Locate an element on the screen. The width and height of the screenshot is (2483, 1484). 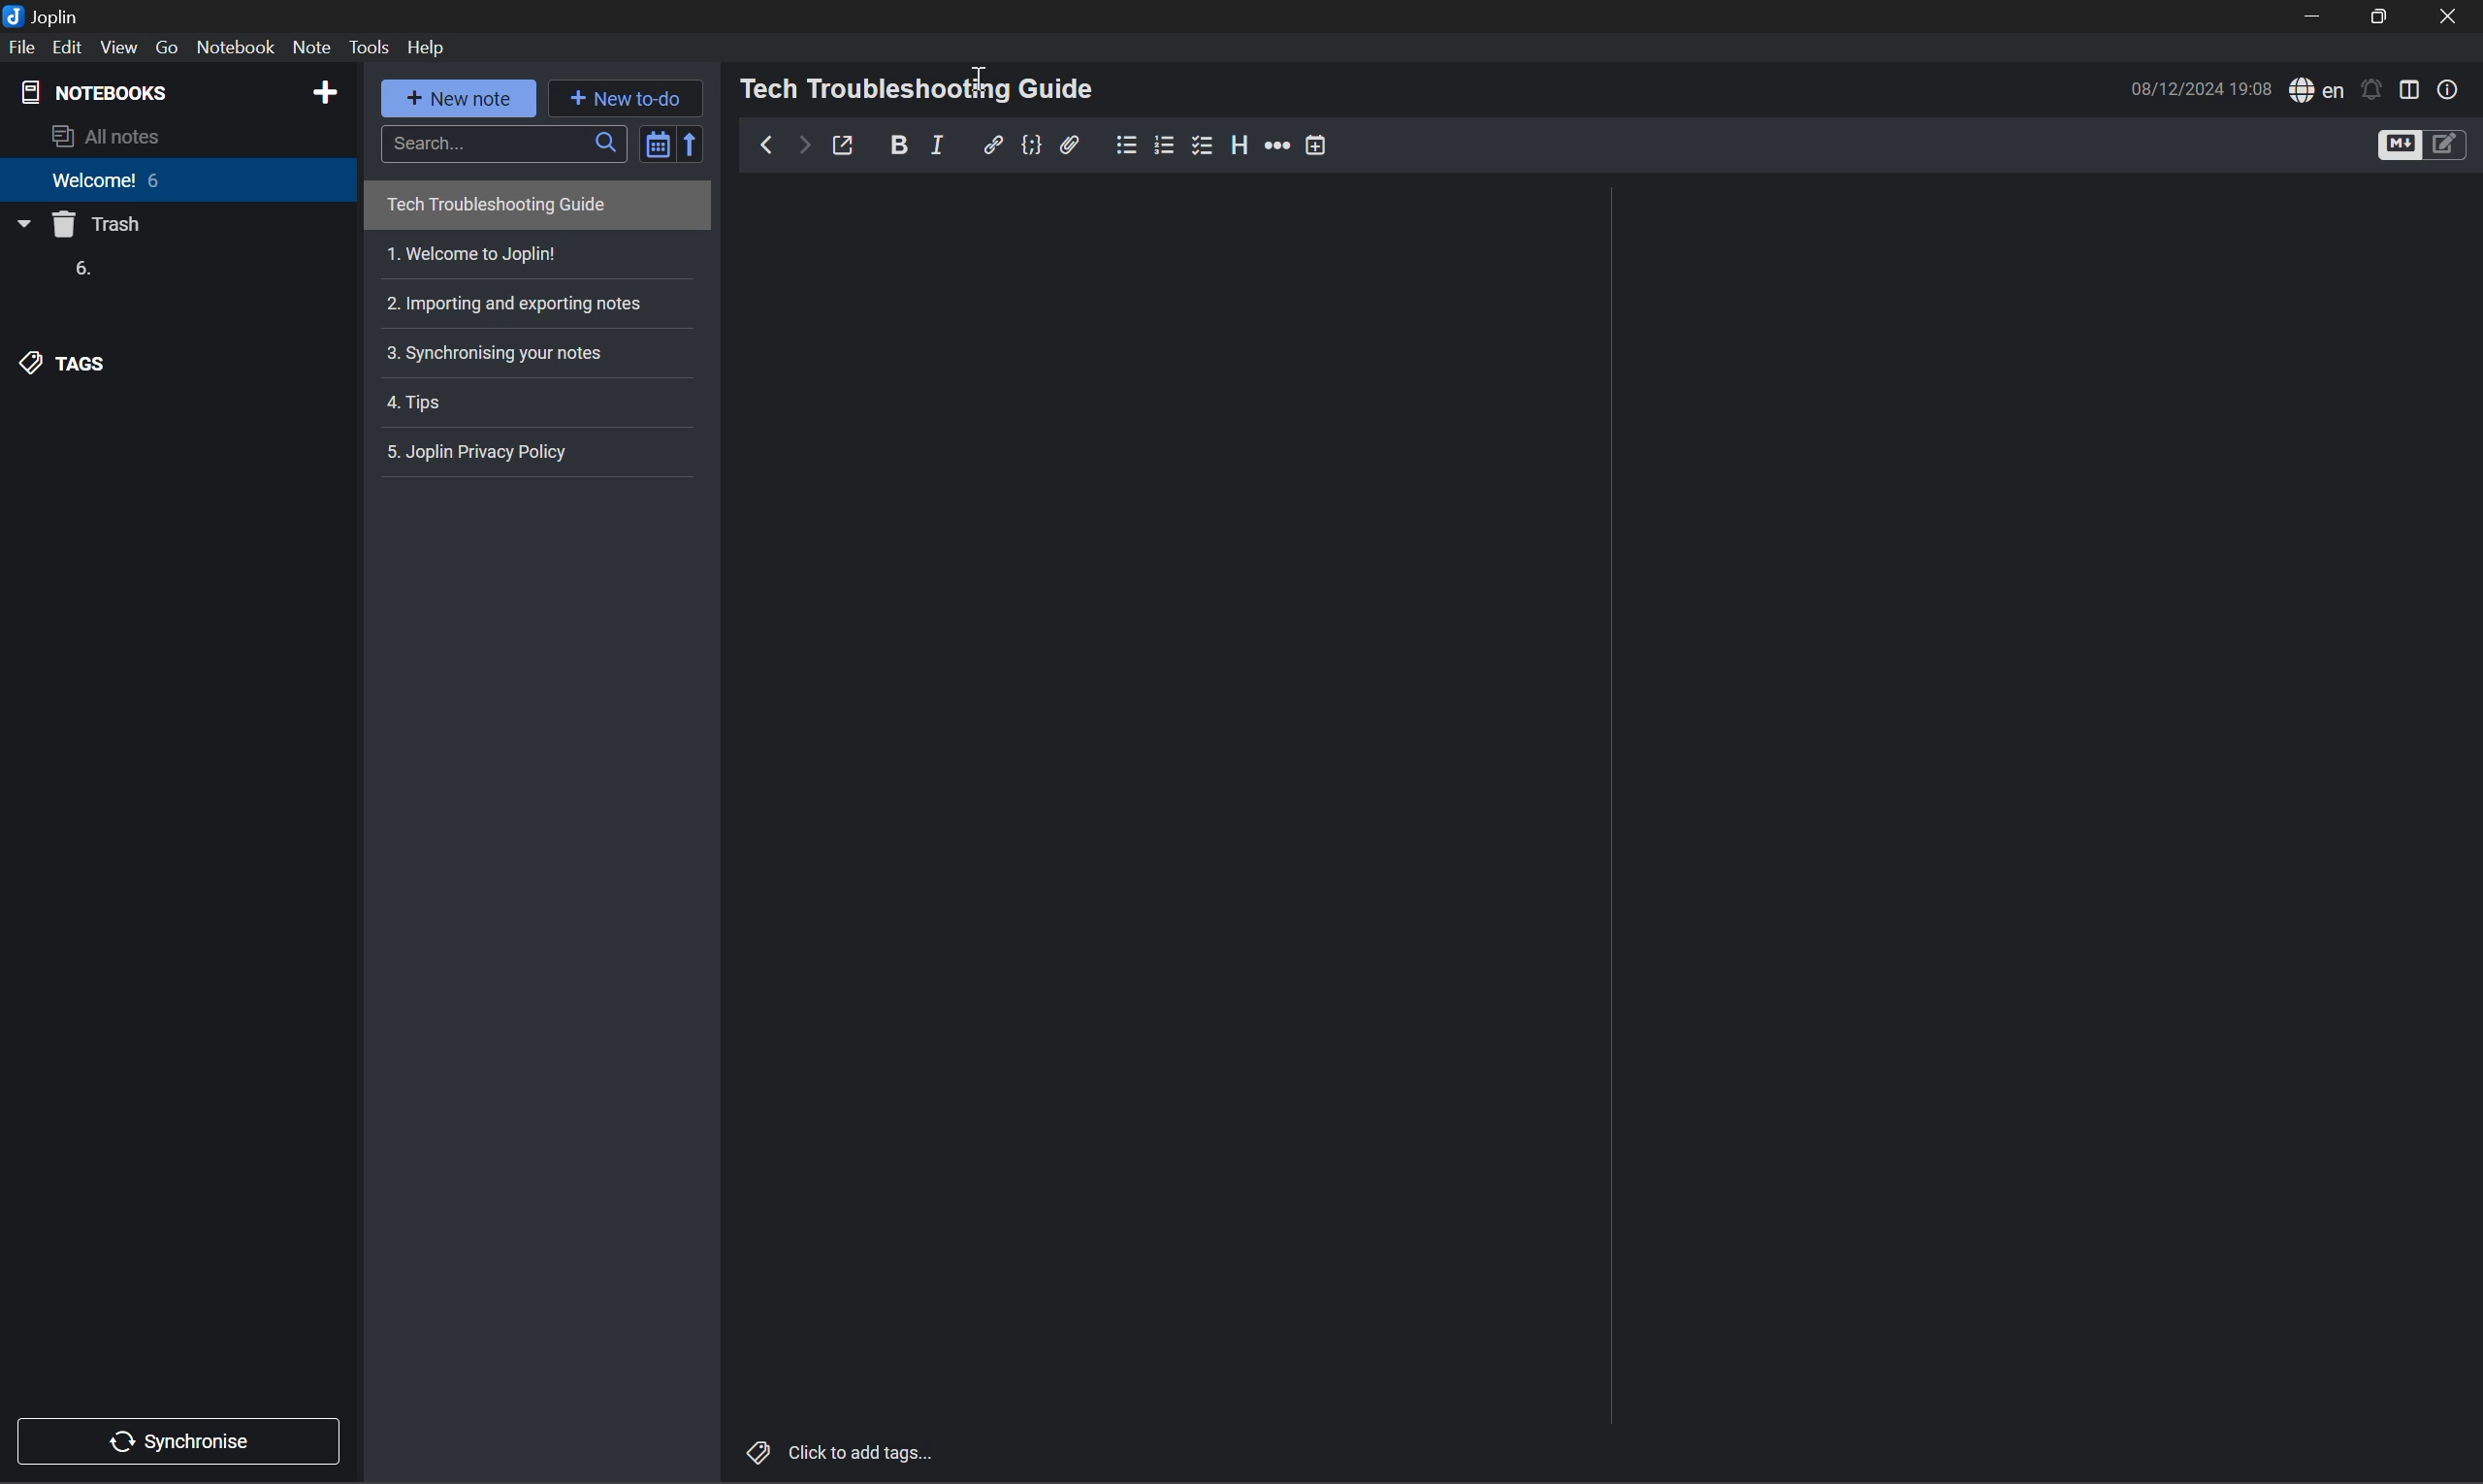
Search is located at coordinates (501, 141).